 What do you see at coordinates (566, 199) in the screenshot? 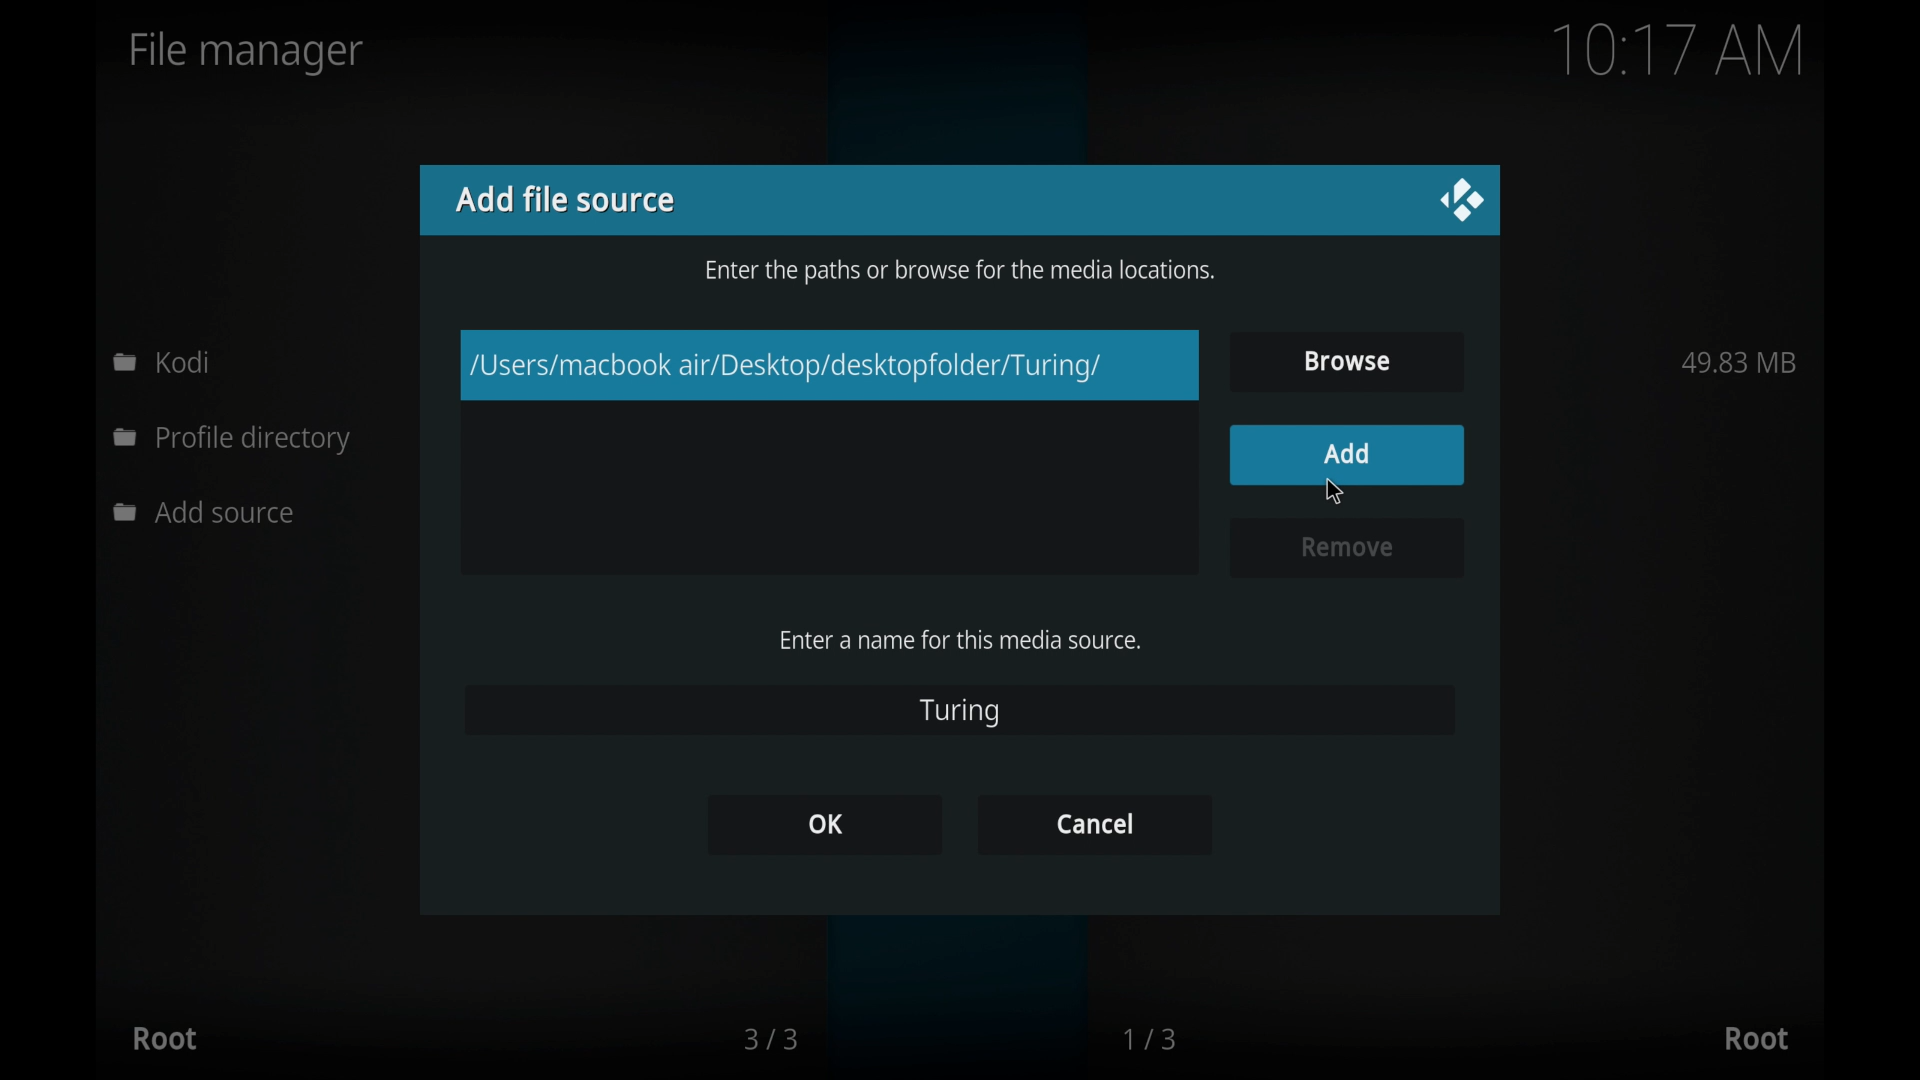
I see `add file source` at bounding box center [566, 199].